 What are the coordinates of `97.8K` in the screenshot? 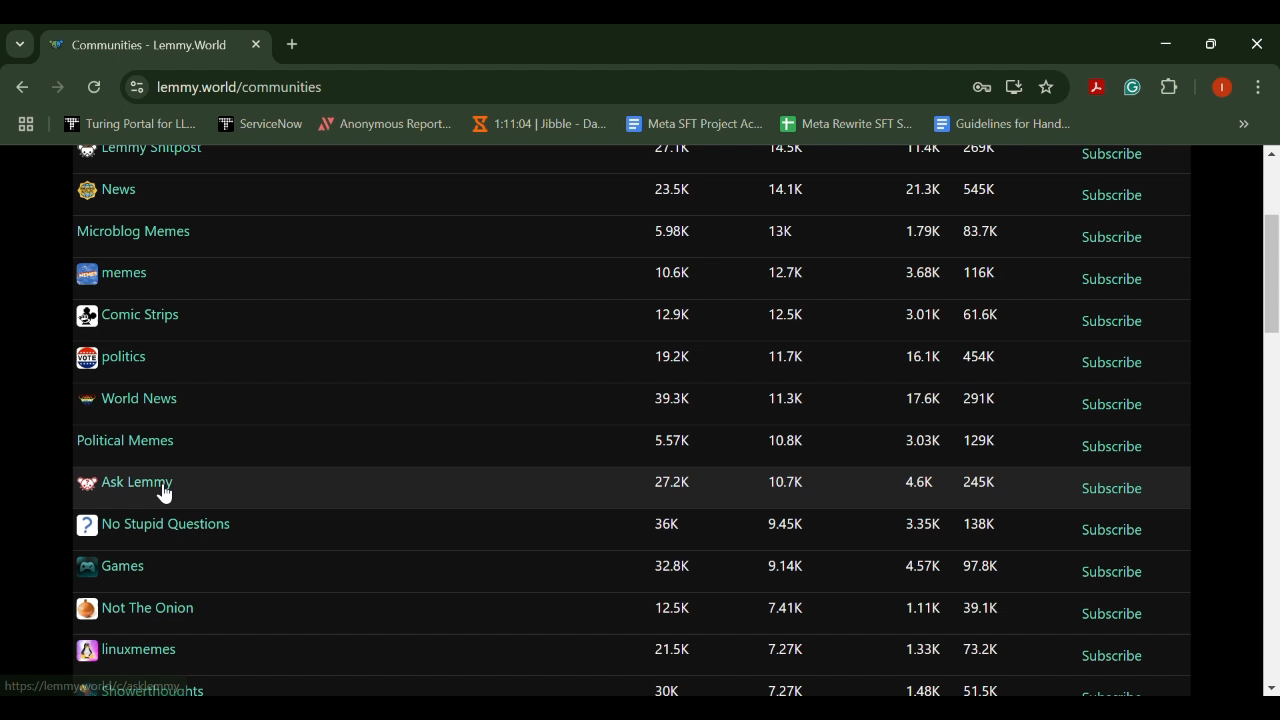 It's located at (982, 566).